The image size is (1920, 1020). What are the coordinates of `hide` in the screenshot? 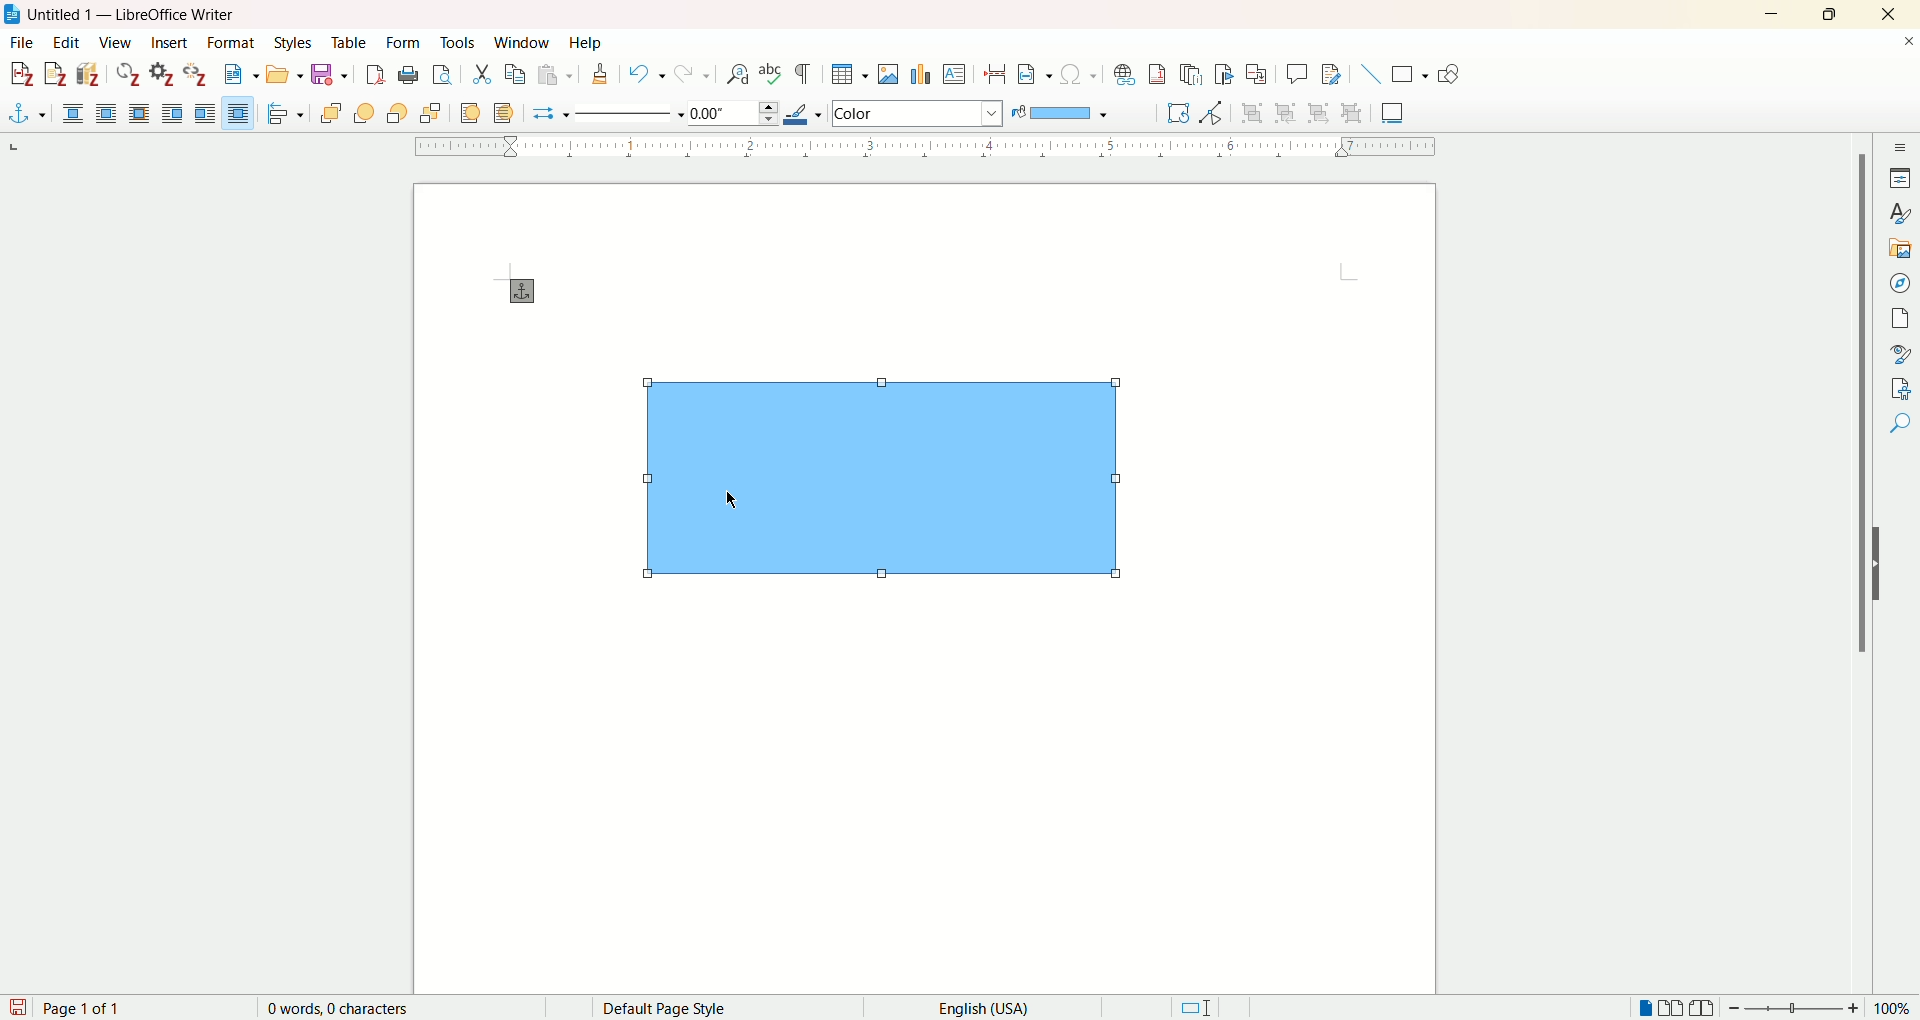 It's located at (1882, 563).